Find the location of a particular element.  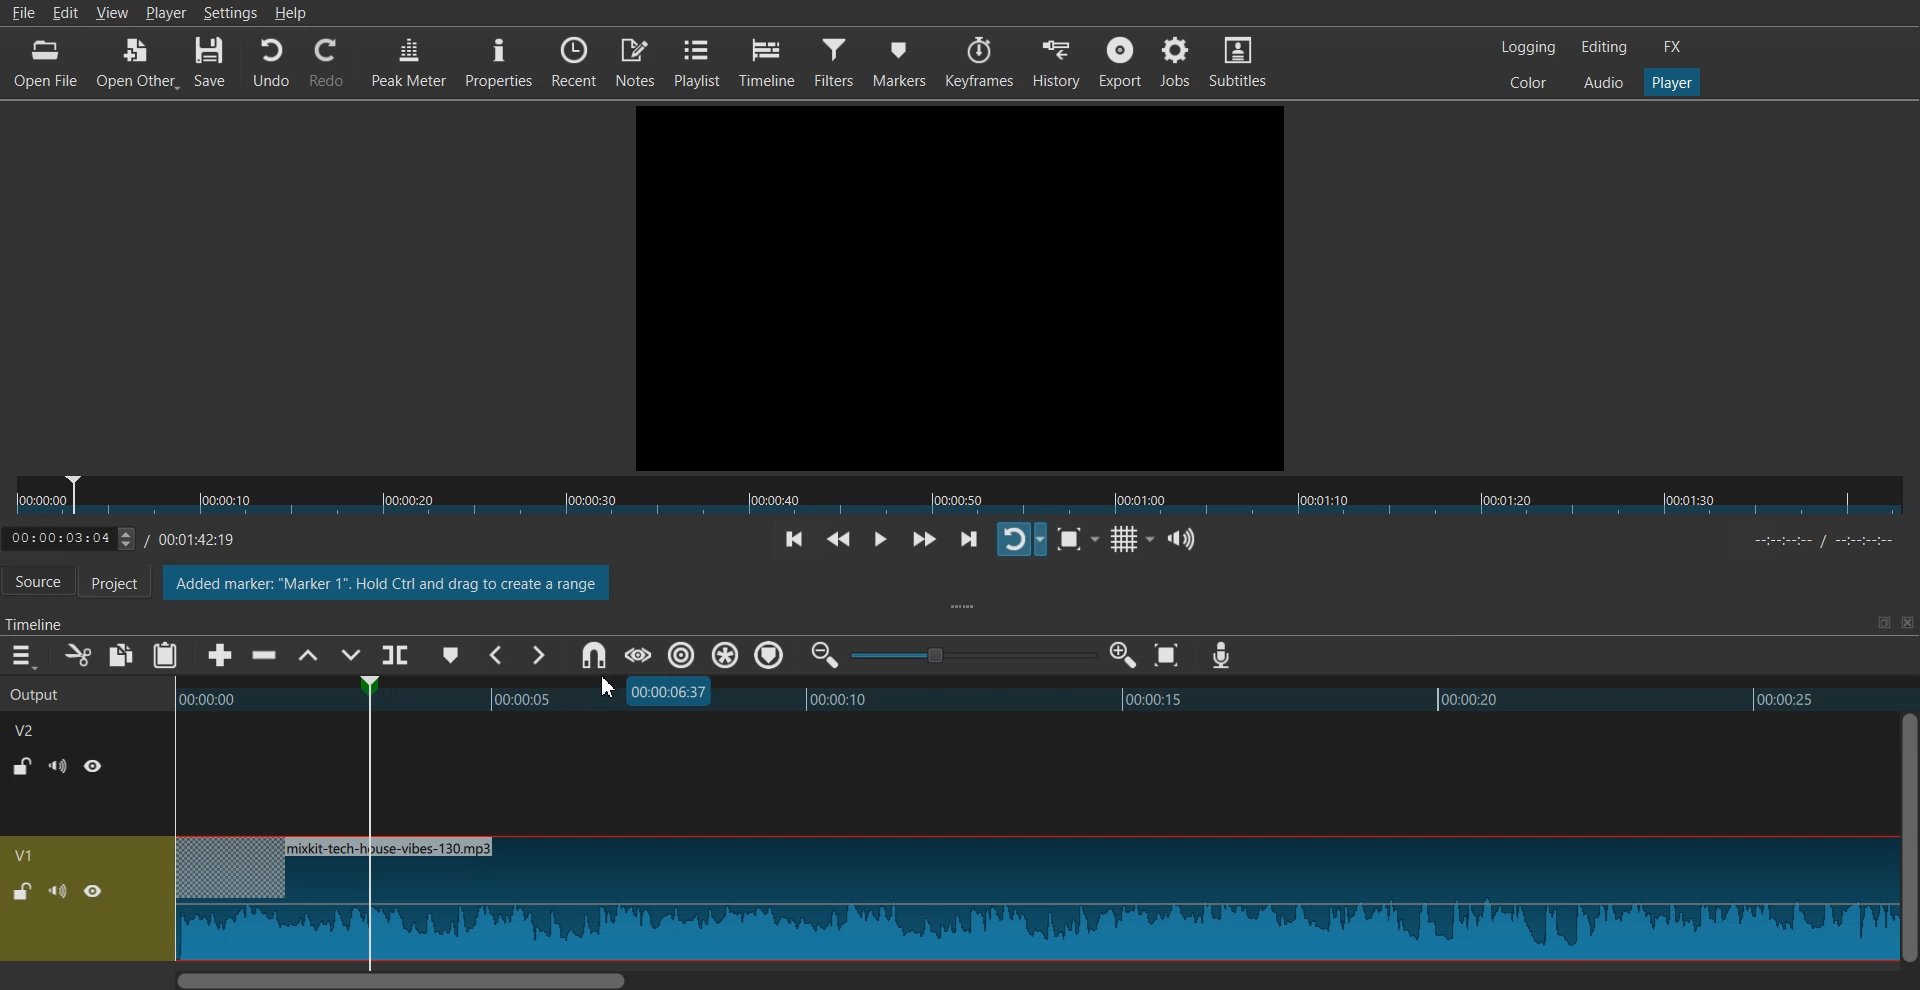

Audio waveform is located at coordinates (1034, 900).